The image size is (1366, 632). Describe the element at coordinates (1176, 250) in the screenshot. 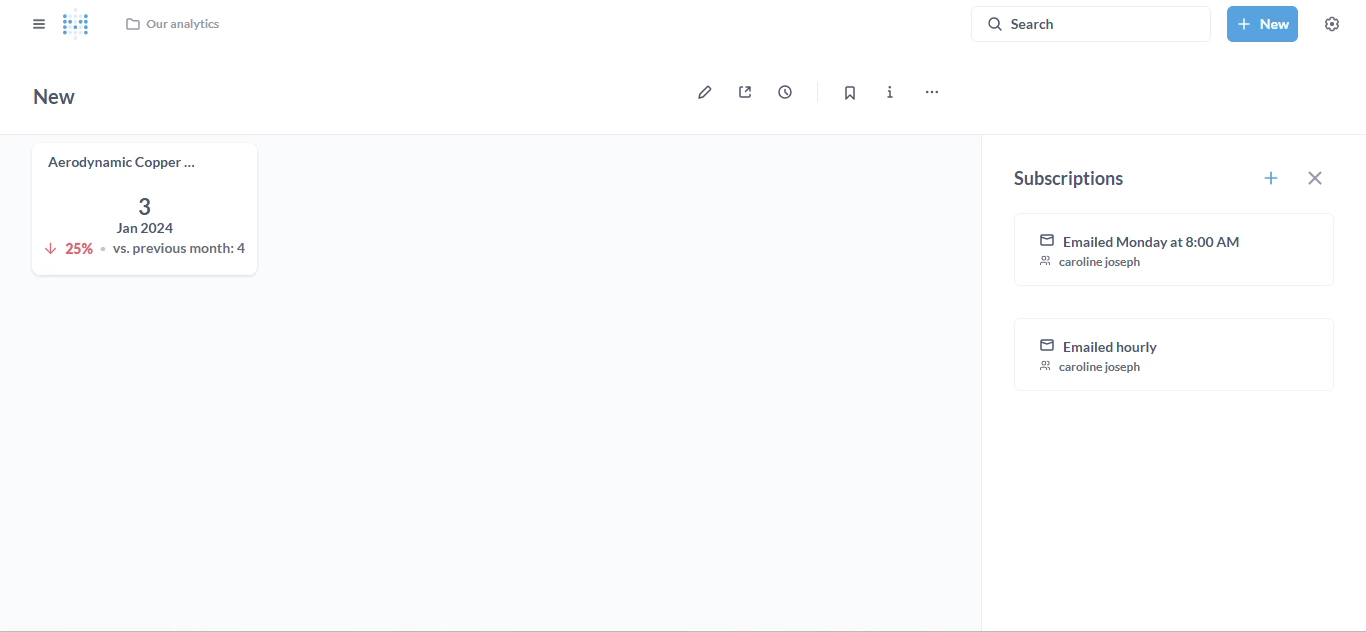

I see `emailed monday at 8:00 AM` at that location.